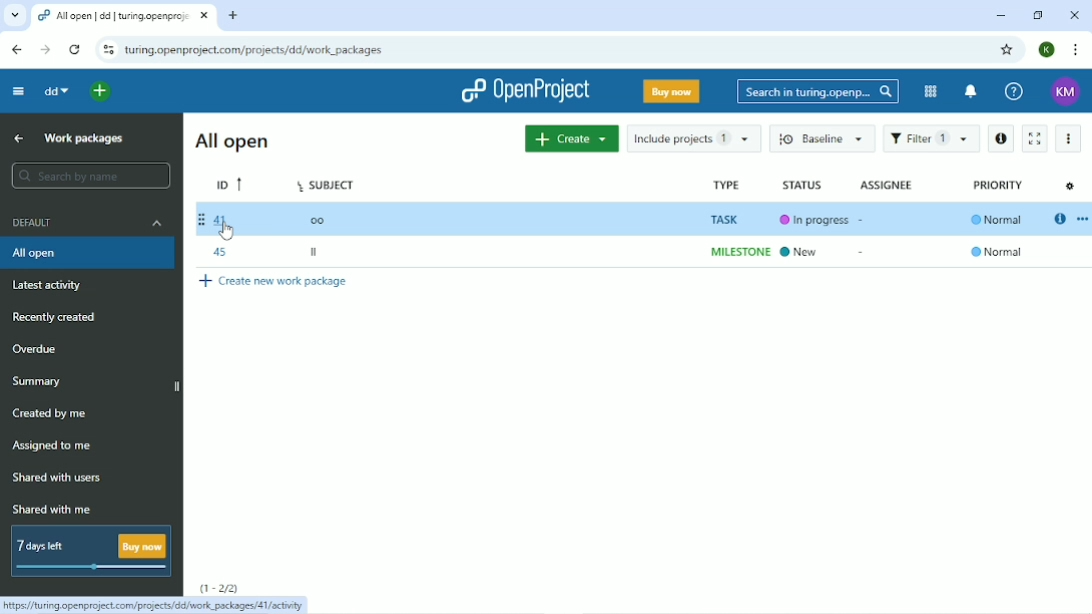 The width and height of the screenshot is (1092, 614). I want to click on Account, so click(1046, 50).